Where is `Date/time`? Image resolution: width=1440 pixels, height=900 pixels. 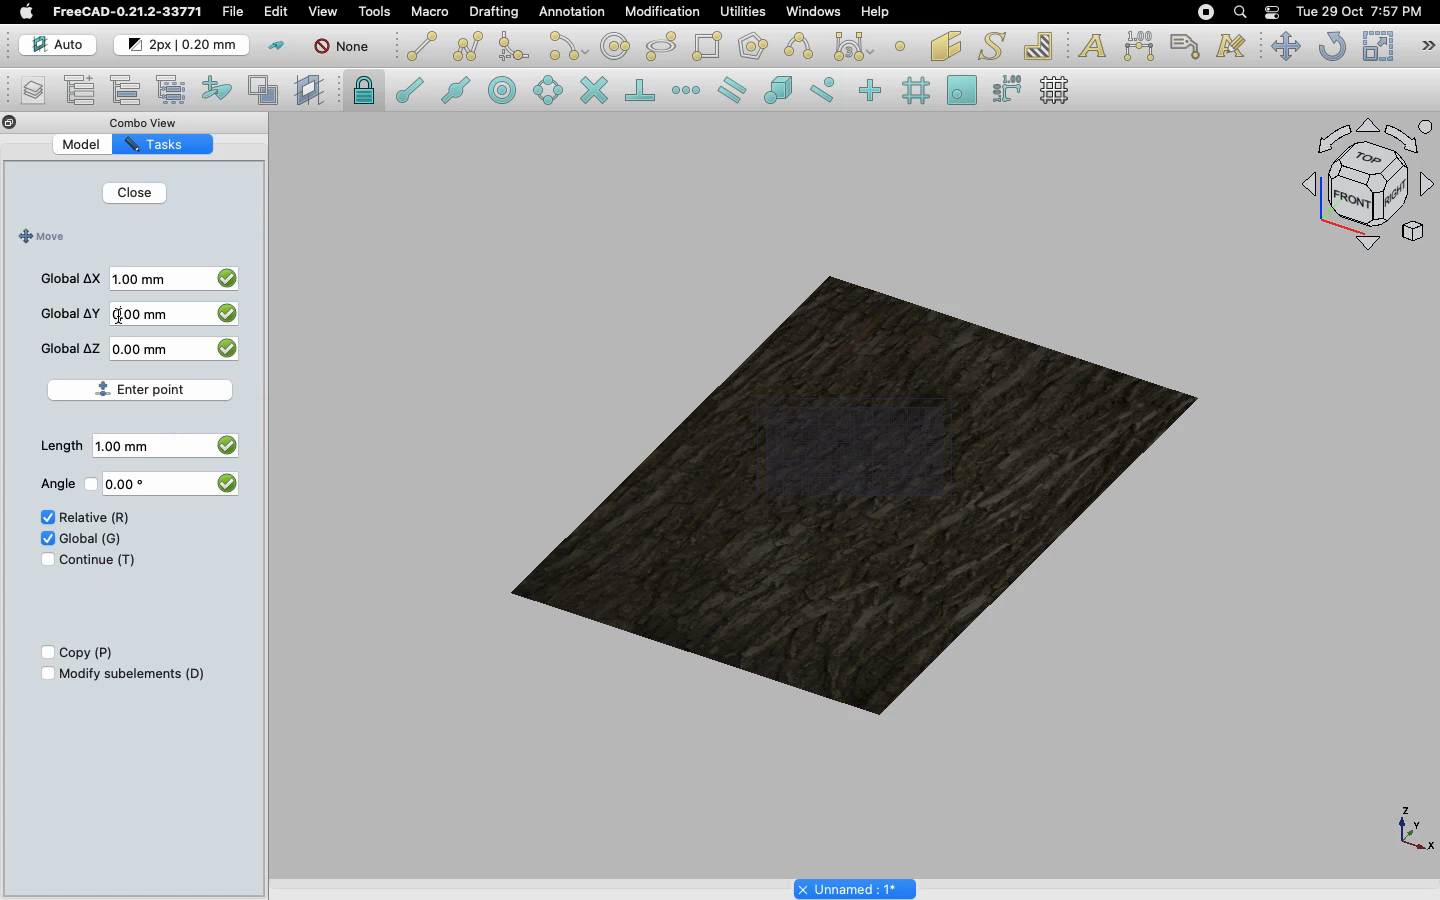 Date/time is located at coordinates (1359, 10).